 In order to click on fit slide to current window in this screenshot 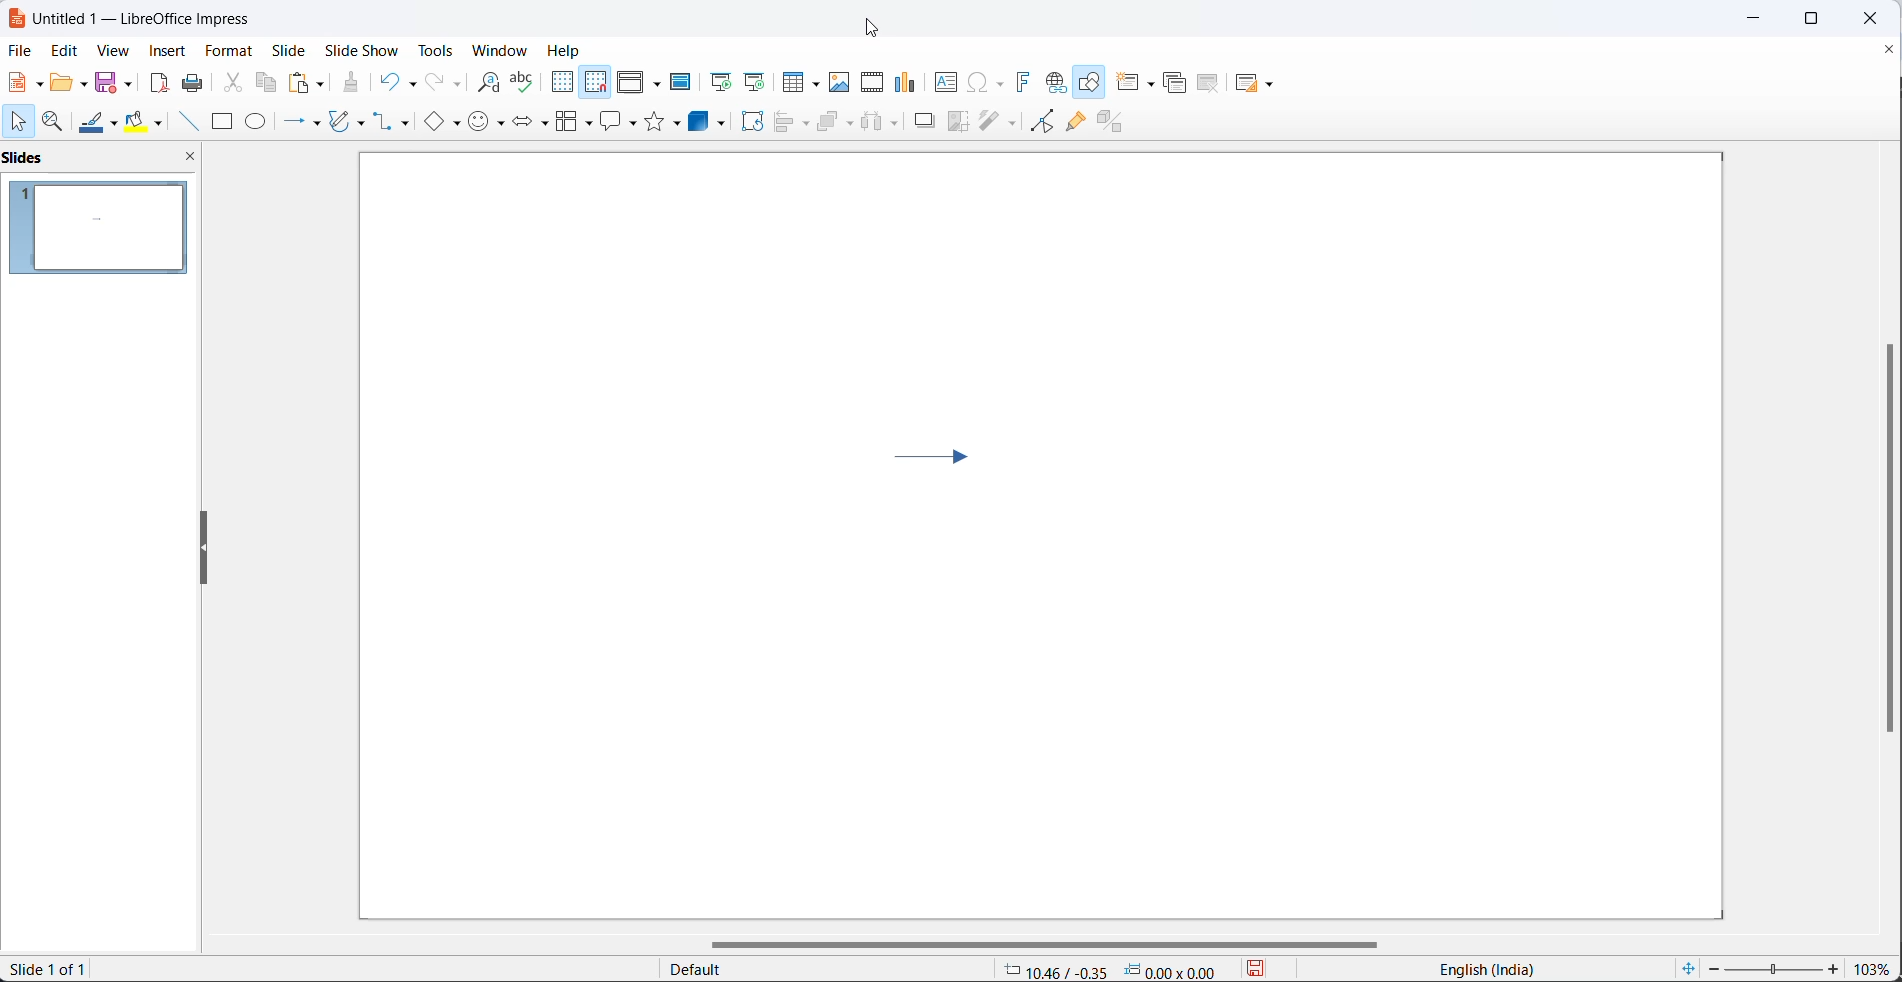, I will do `click(1686, 969)`.